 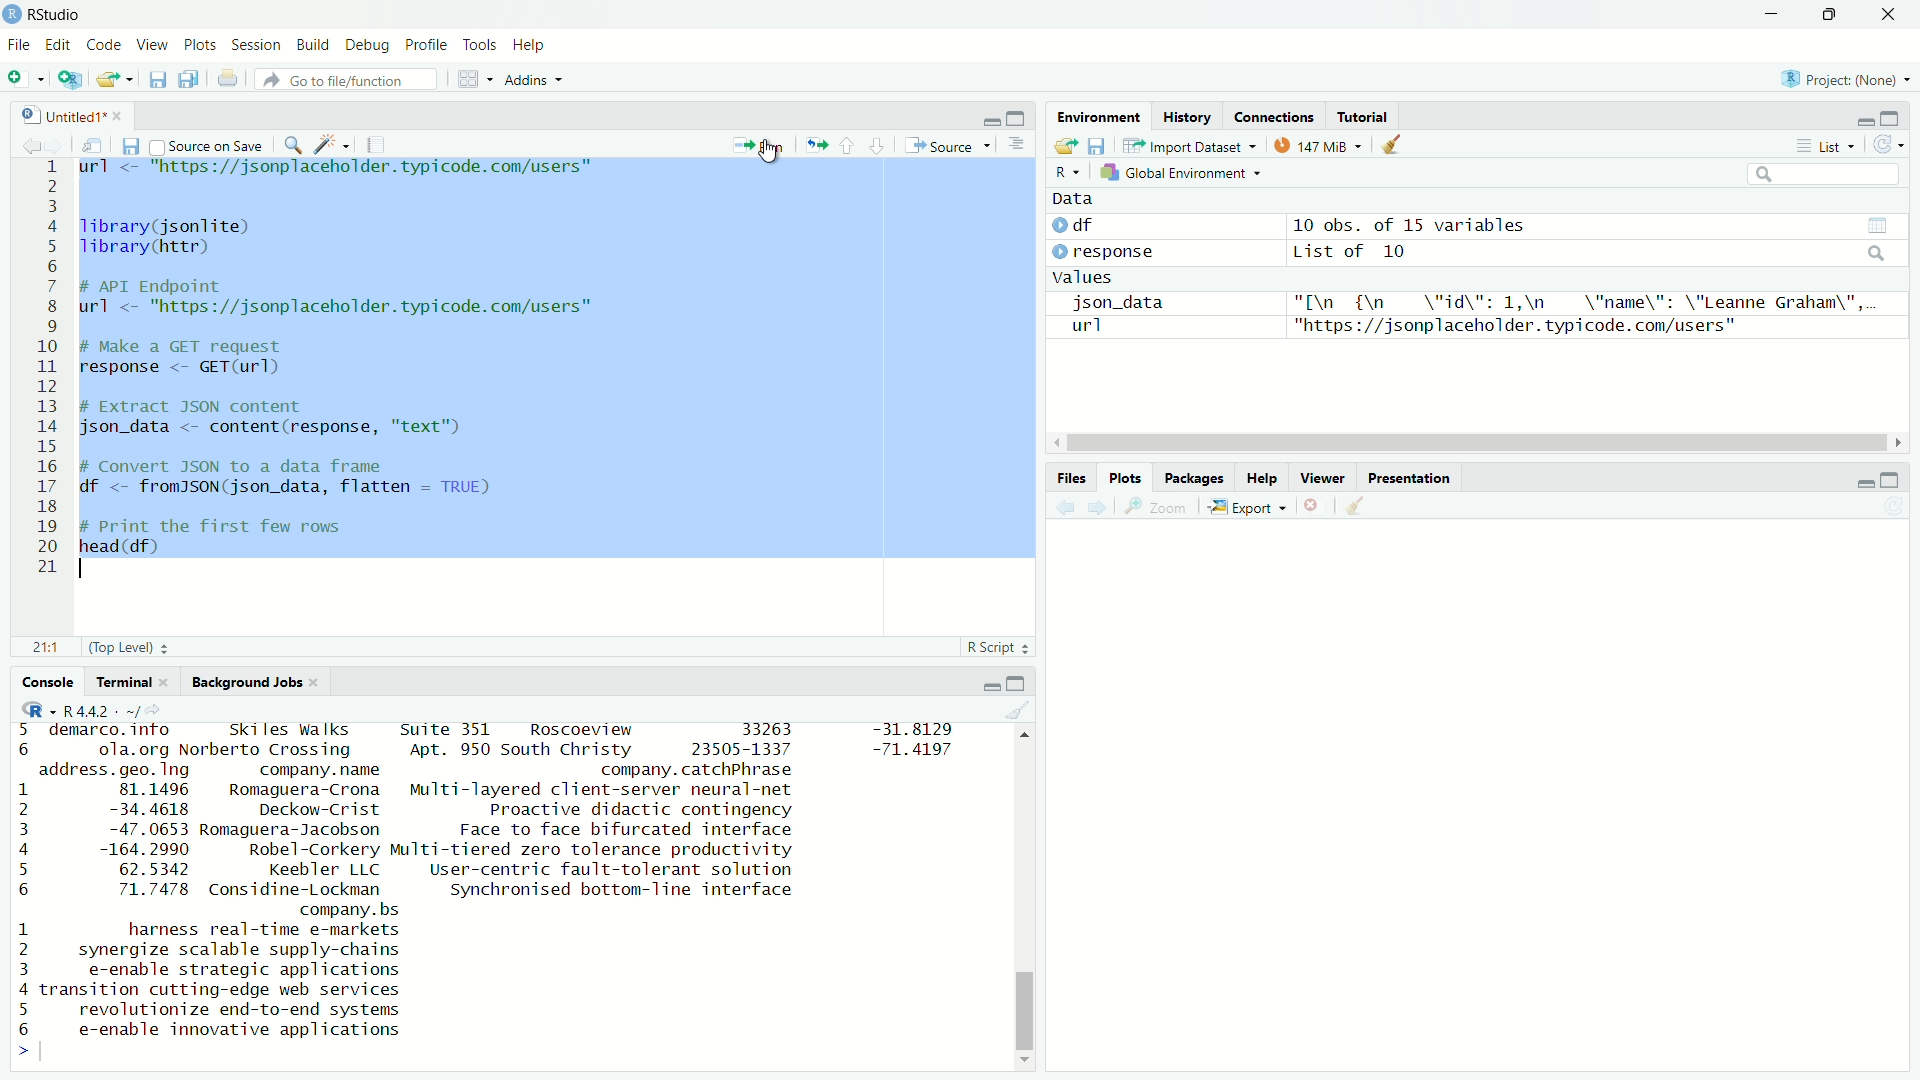 What do you see at coordinates (1896, 508) in the screenshot?
I see `Refresh` at bounding box center [1896, 508].